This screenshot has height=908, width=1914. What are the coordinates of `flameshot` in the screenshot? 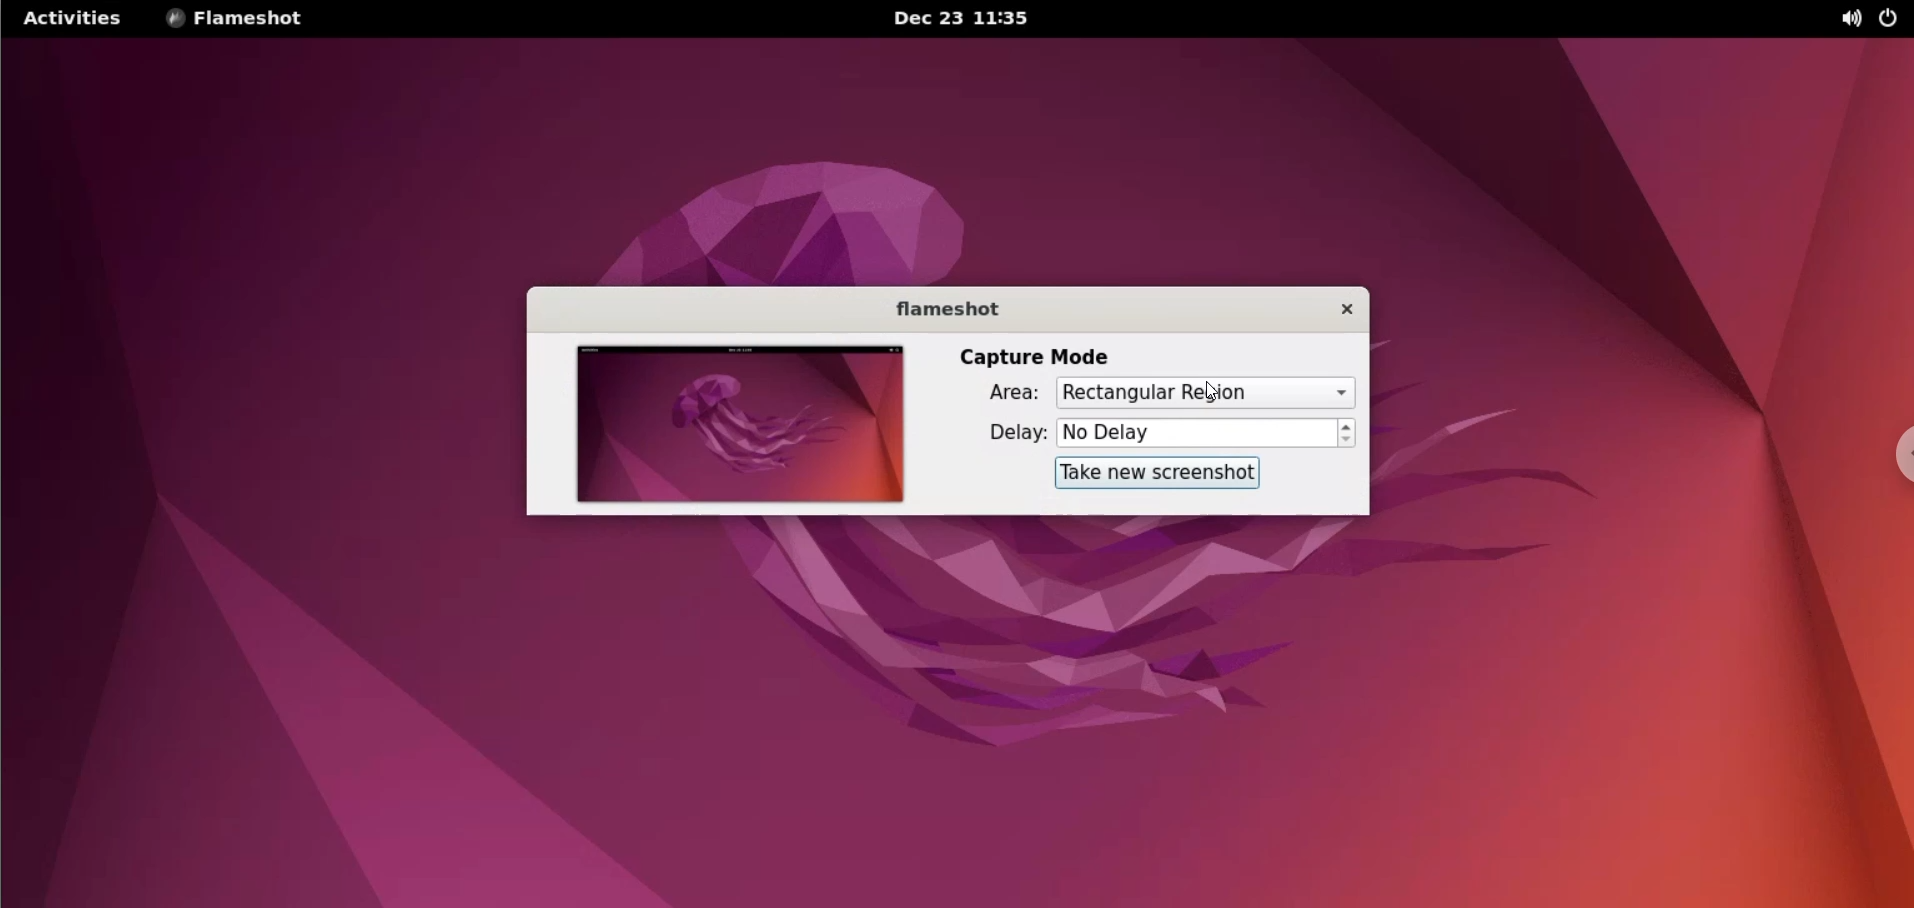 It's located at (947, 308).